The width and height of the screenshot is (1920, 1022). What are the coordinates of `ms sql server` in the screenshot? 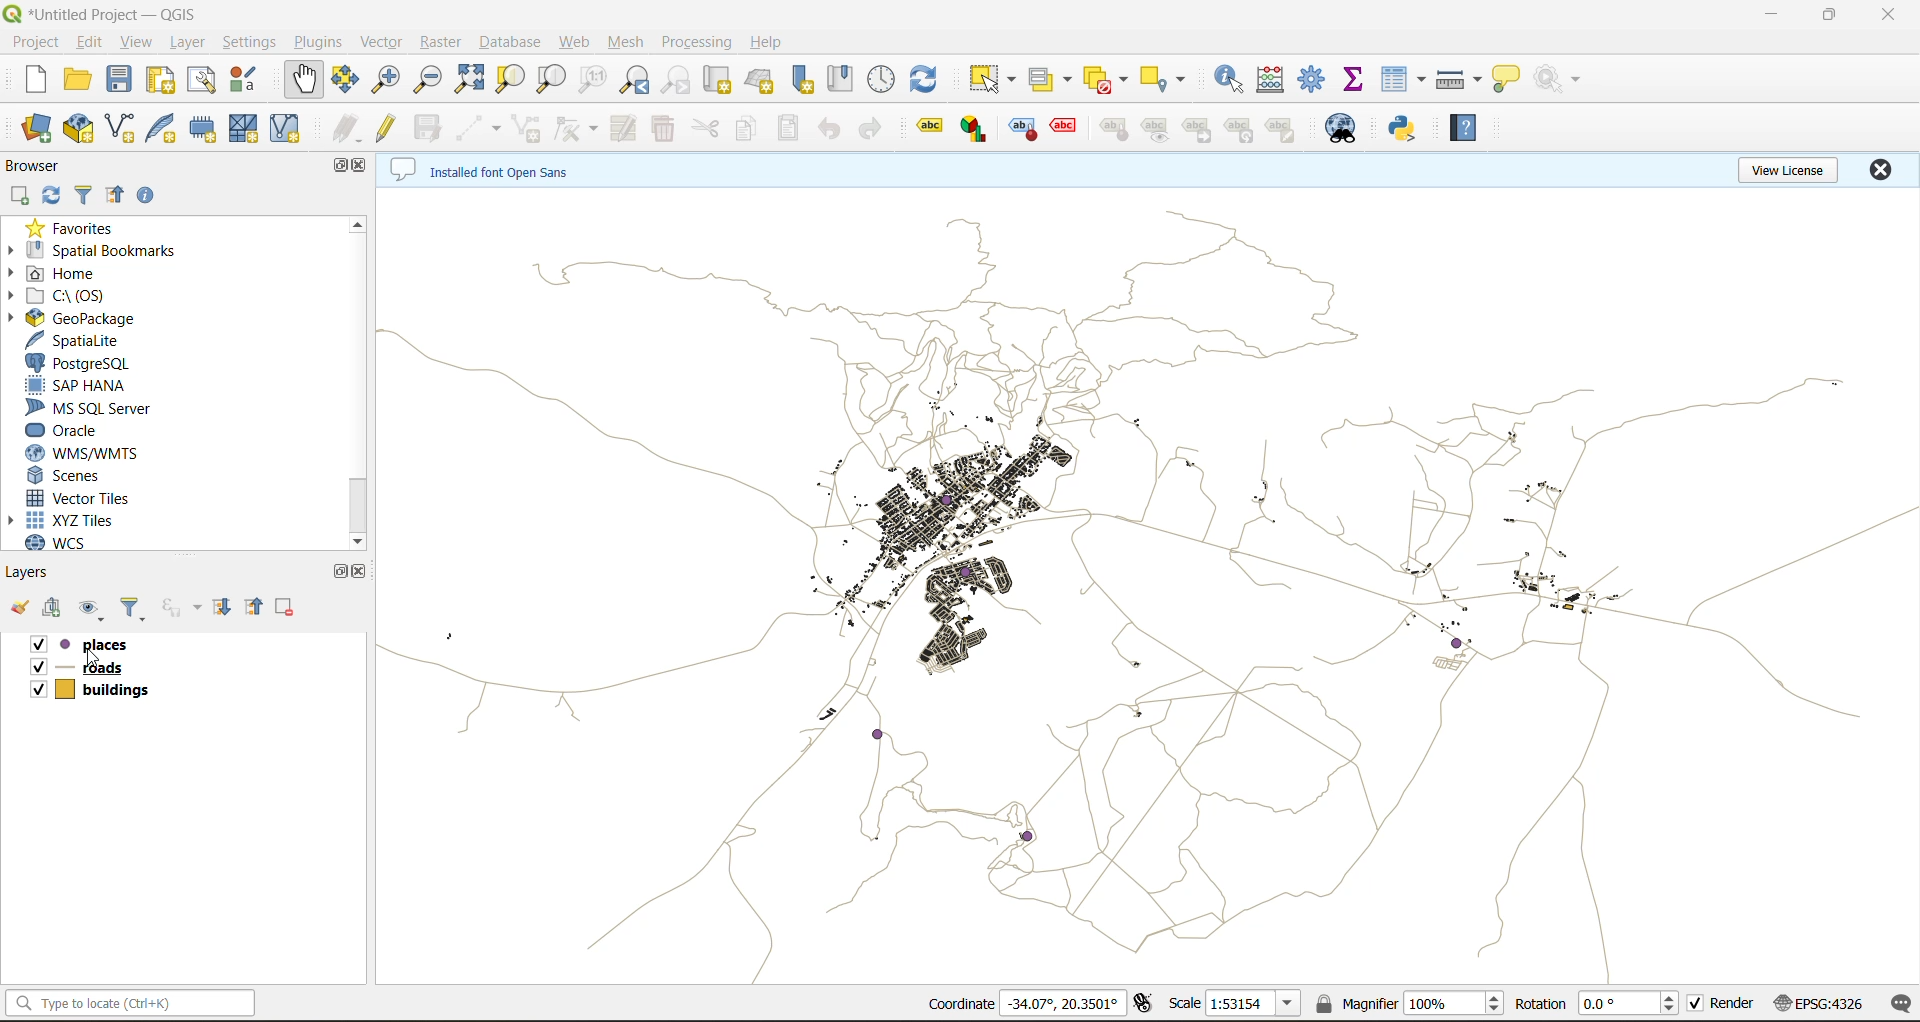 It's located at (93, 408).